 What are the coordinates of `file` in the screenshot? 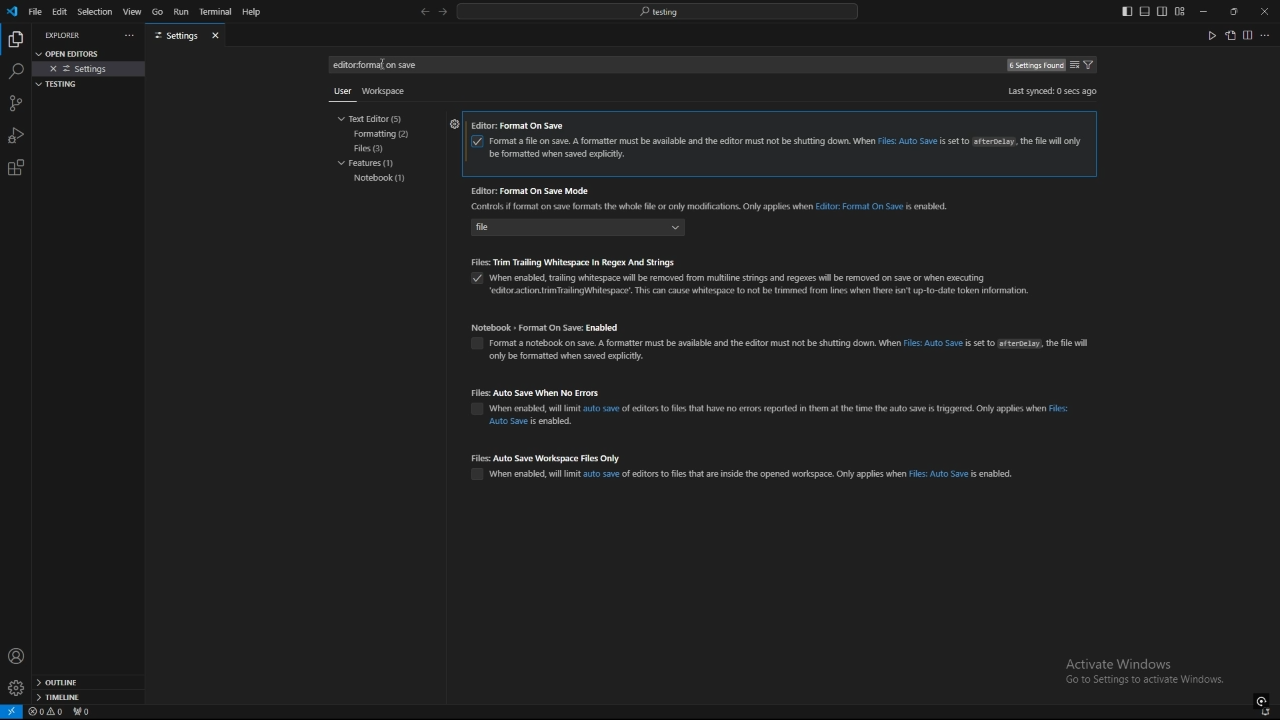 It's located at (594, 230).